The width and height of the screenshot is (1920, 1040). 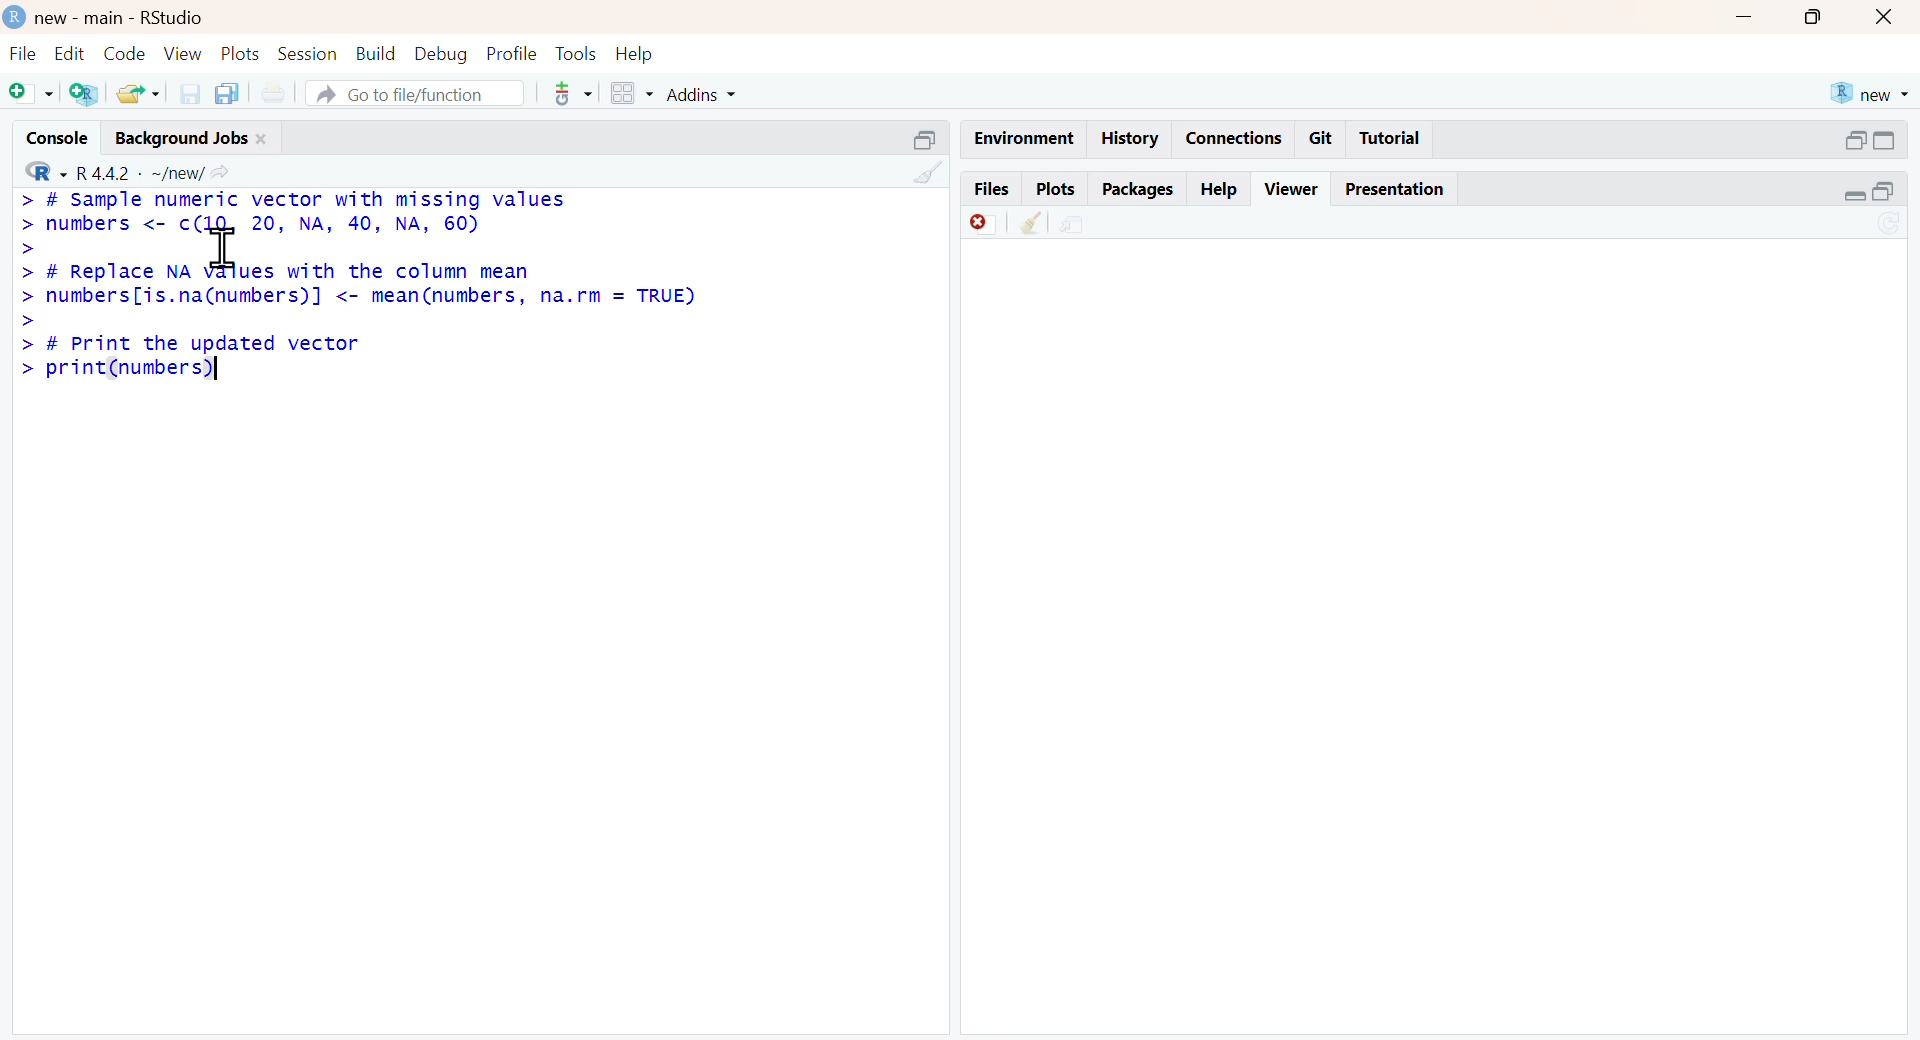 I want to click on enviornment, so click(x=1026, y=140).